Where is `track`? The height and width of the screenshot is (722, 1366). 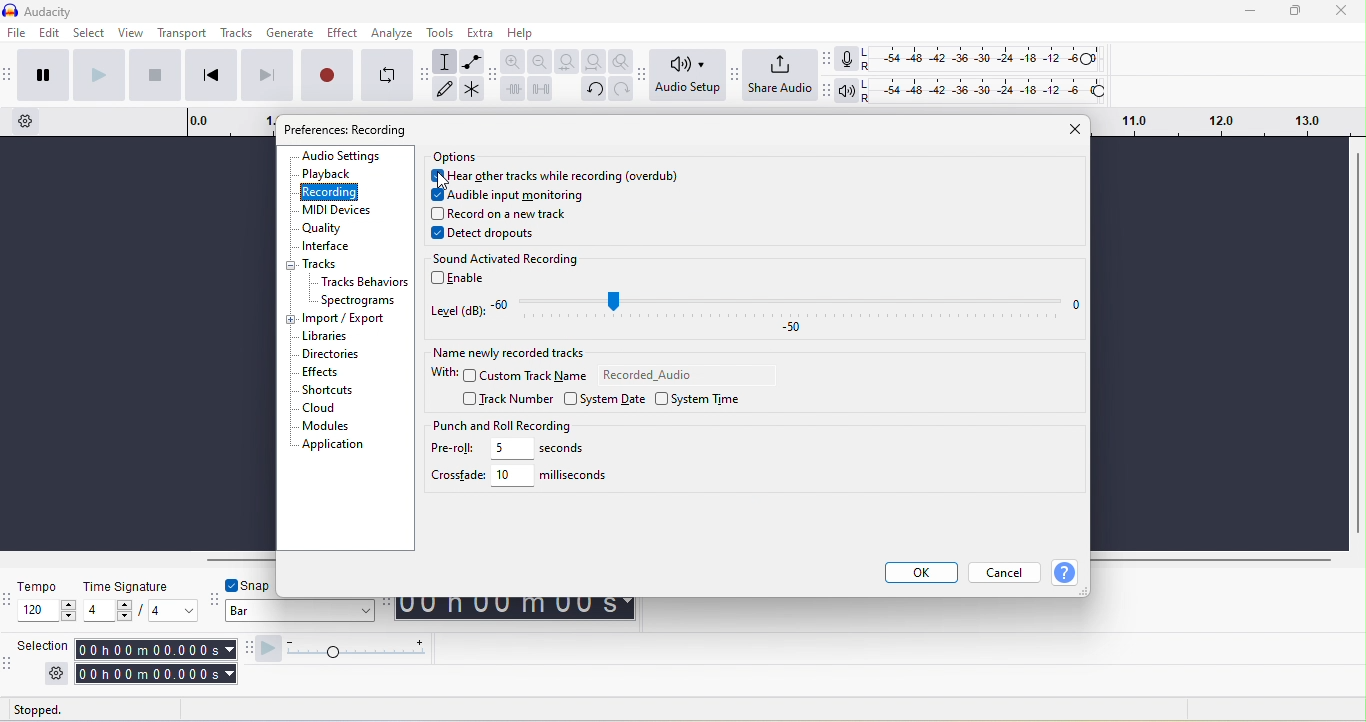 track is located at coordinates (320, 265).